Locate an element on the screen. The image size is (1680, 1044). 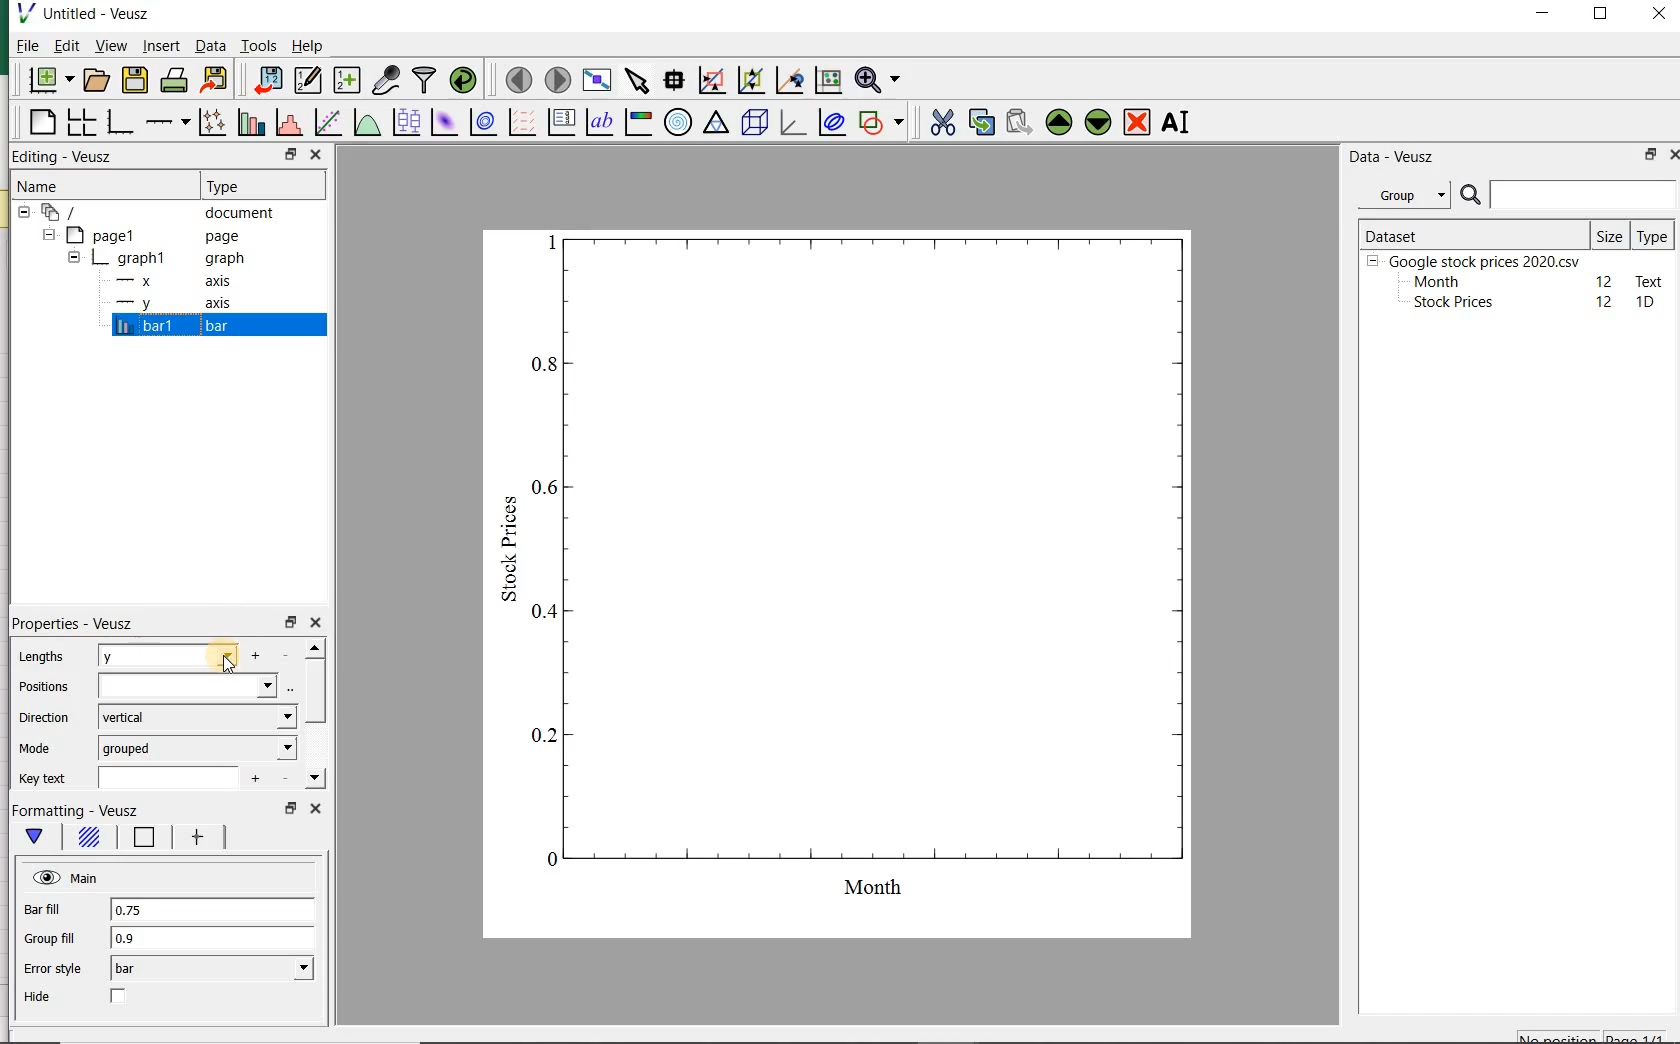
print the document is located at coordinates (174, 82).